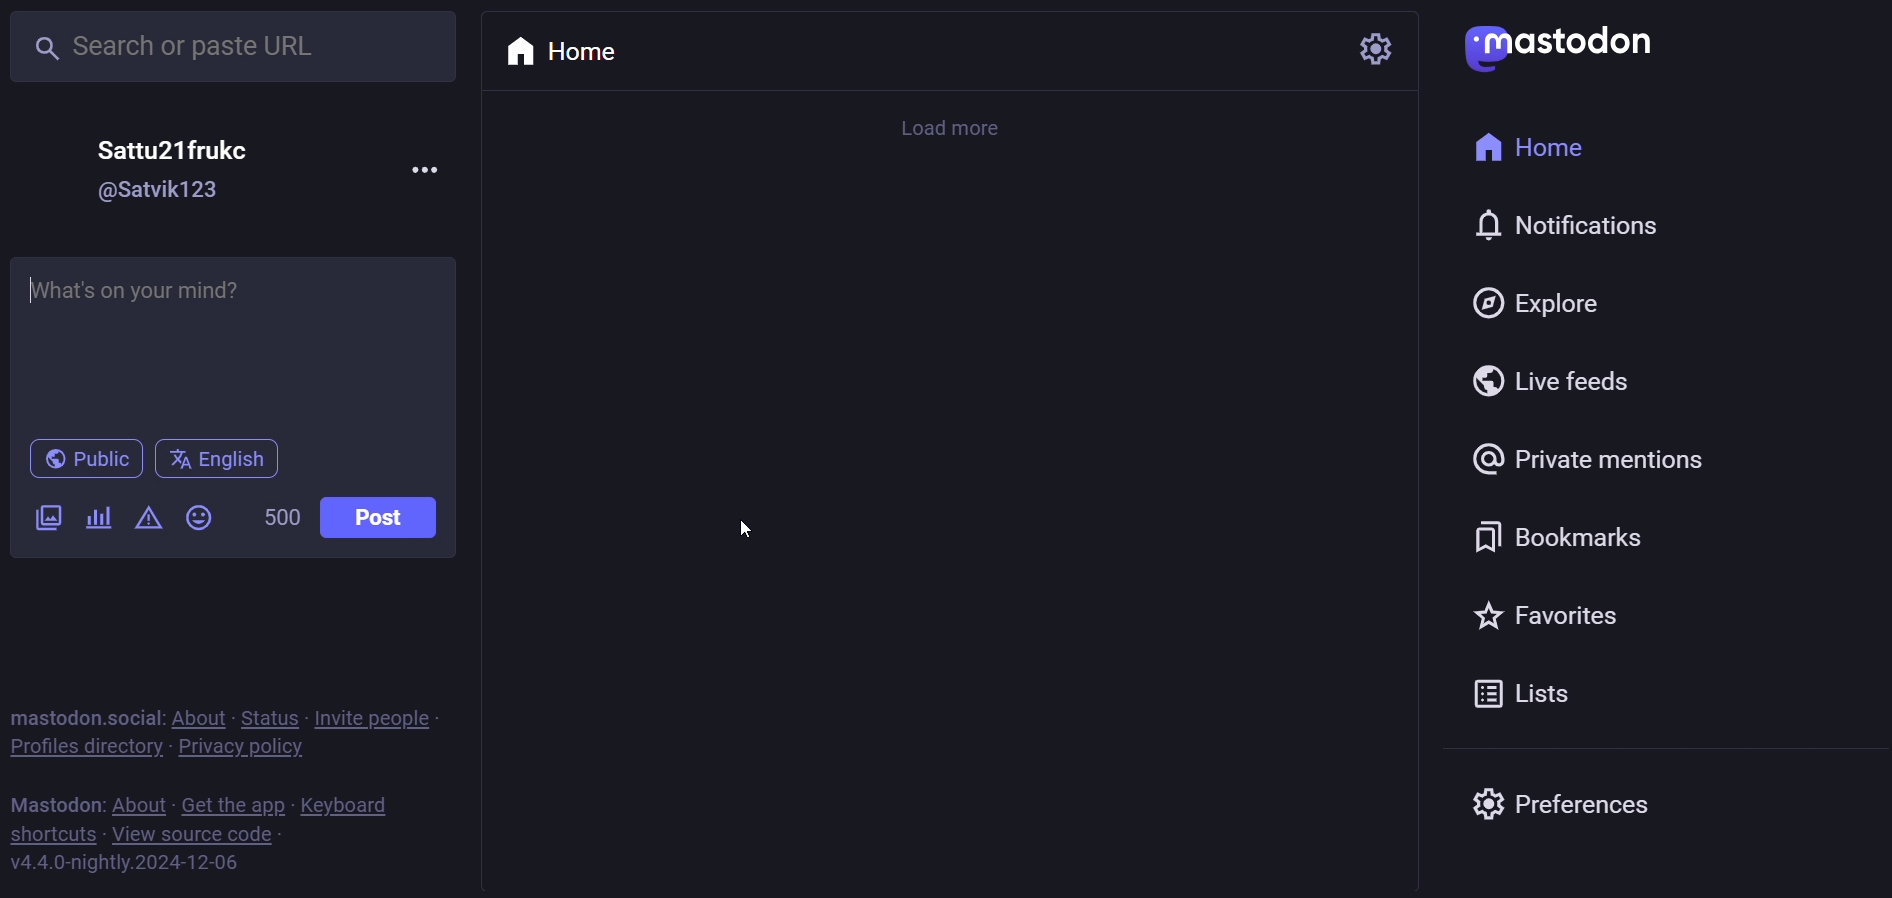 Image resolution: width=1892 pixels, height=898 pixels. What do you see at coordinates (1562, 225) in the screenshot?
I see `Notification` at bounding box center [1562, 225].